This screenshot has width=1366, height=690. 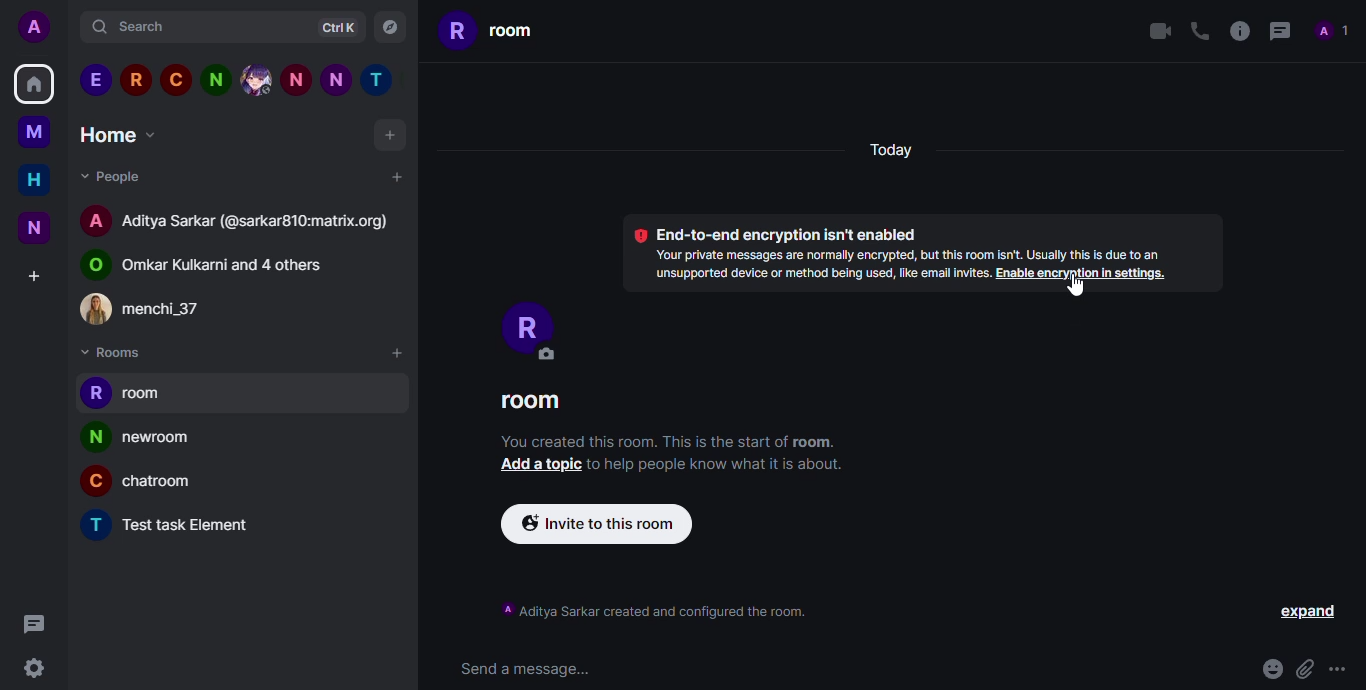 I want to click on room, so click(x=530, y=404).